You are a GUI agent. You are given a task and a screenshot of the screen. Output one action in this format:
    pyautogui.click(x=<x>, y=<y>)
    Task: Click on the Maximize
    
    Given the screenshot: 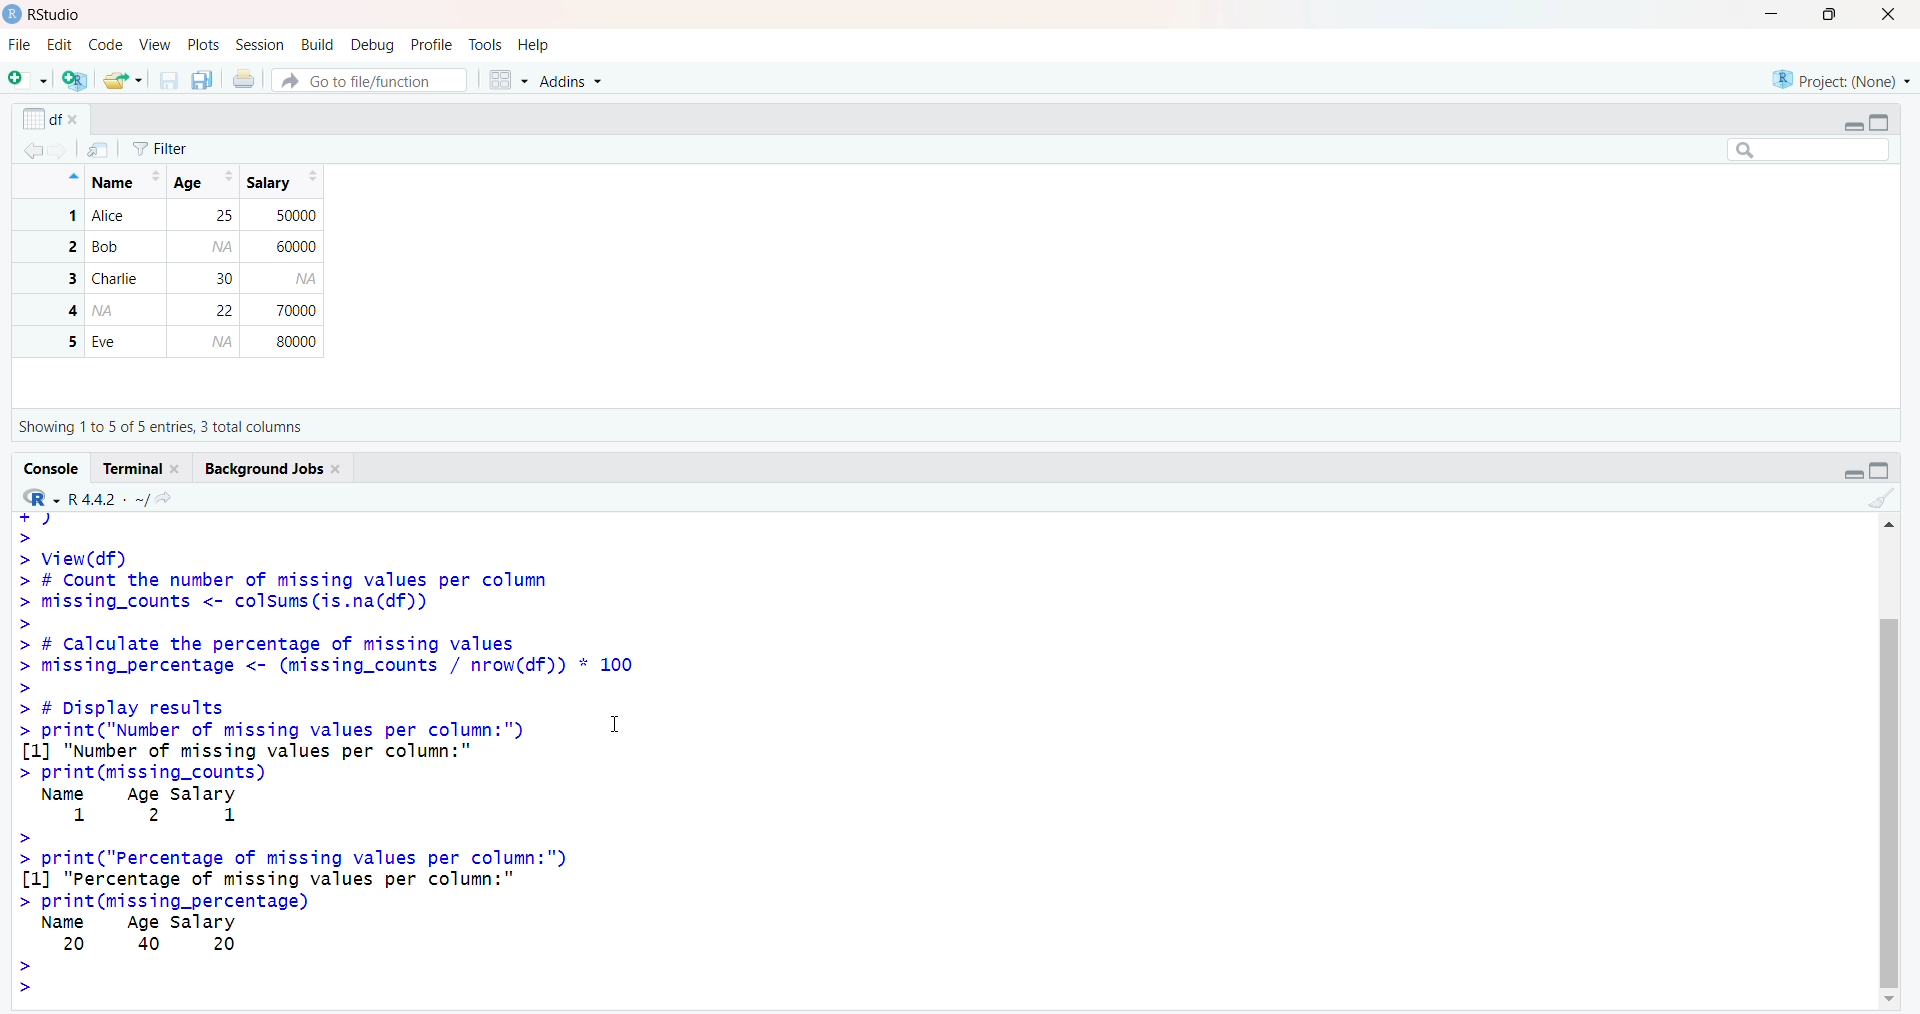 What is the action you would take?
    pyautogui.click(x=1879, y=472)
    